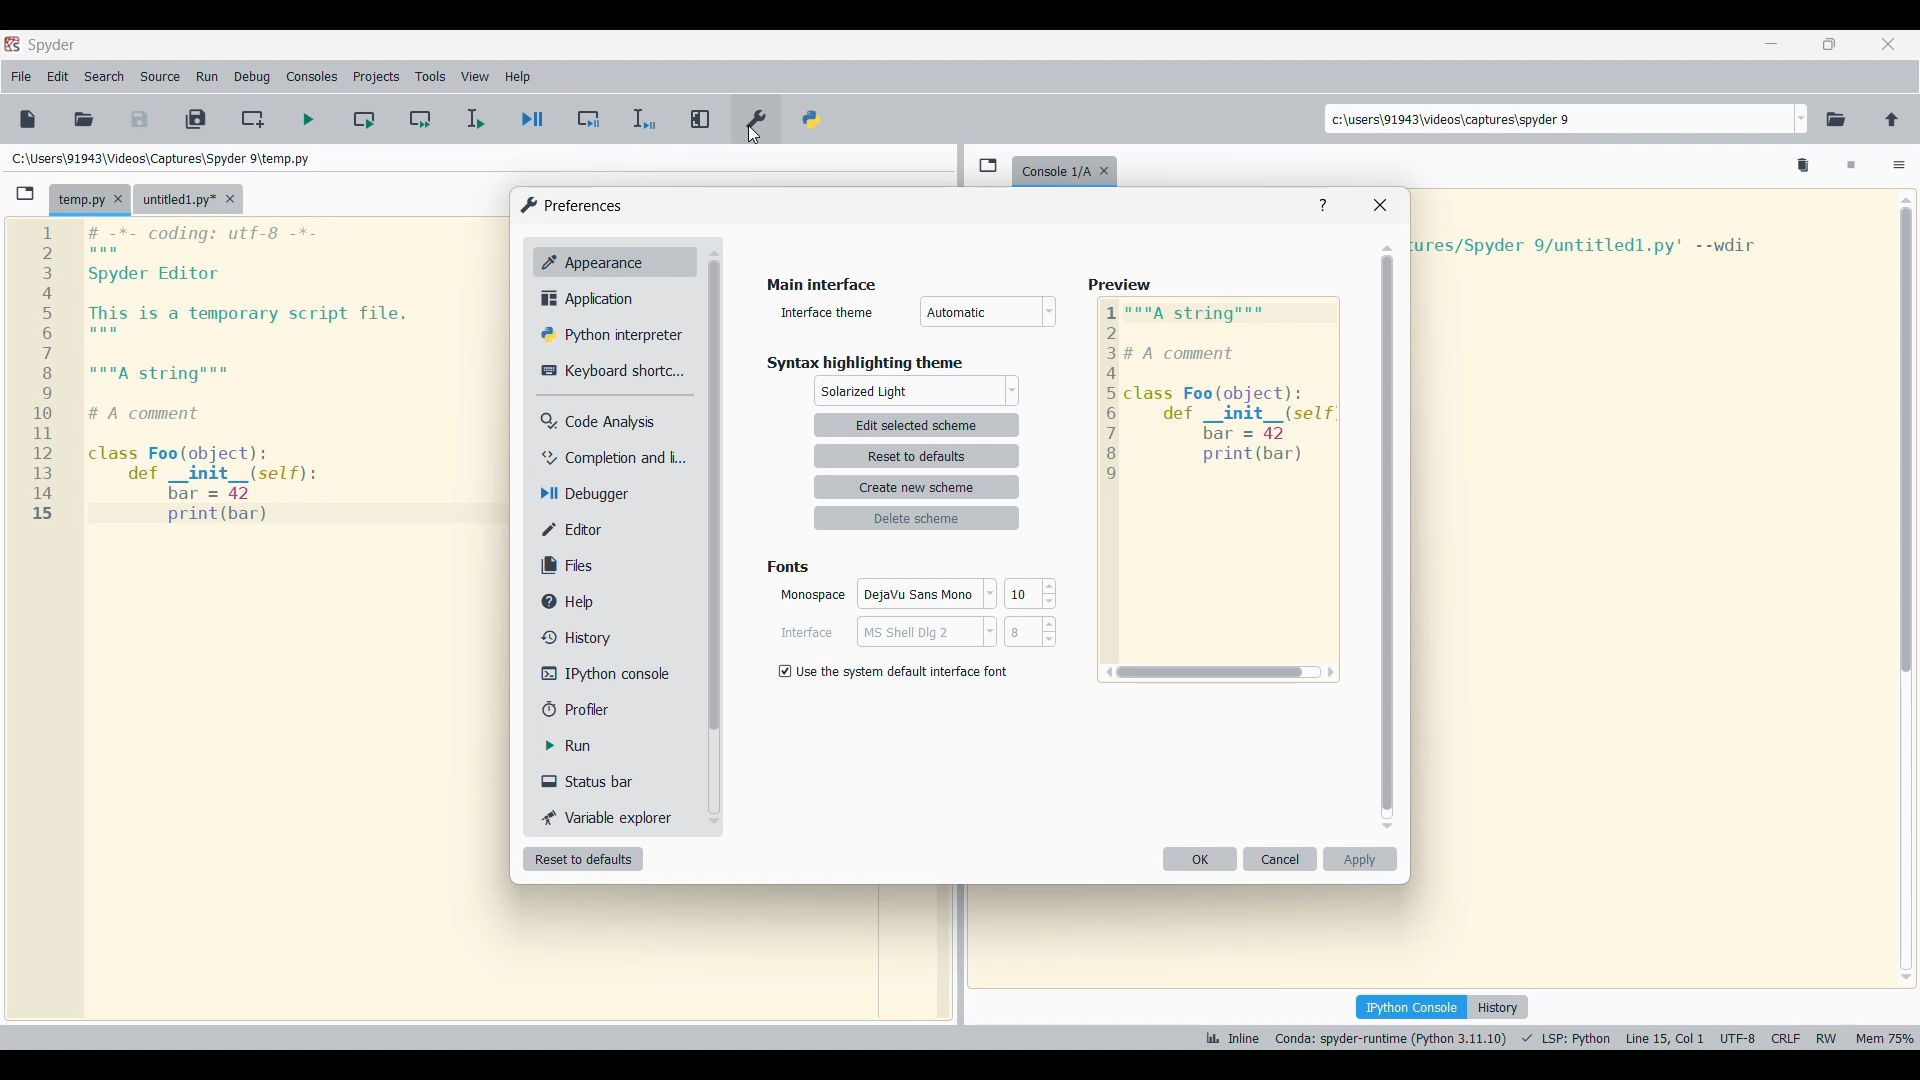 The image size is (1920, 1080). I want to click on Interface theme options, so click(989, 312).